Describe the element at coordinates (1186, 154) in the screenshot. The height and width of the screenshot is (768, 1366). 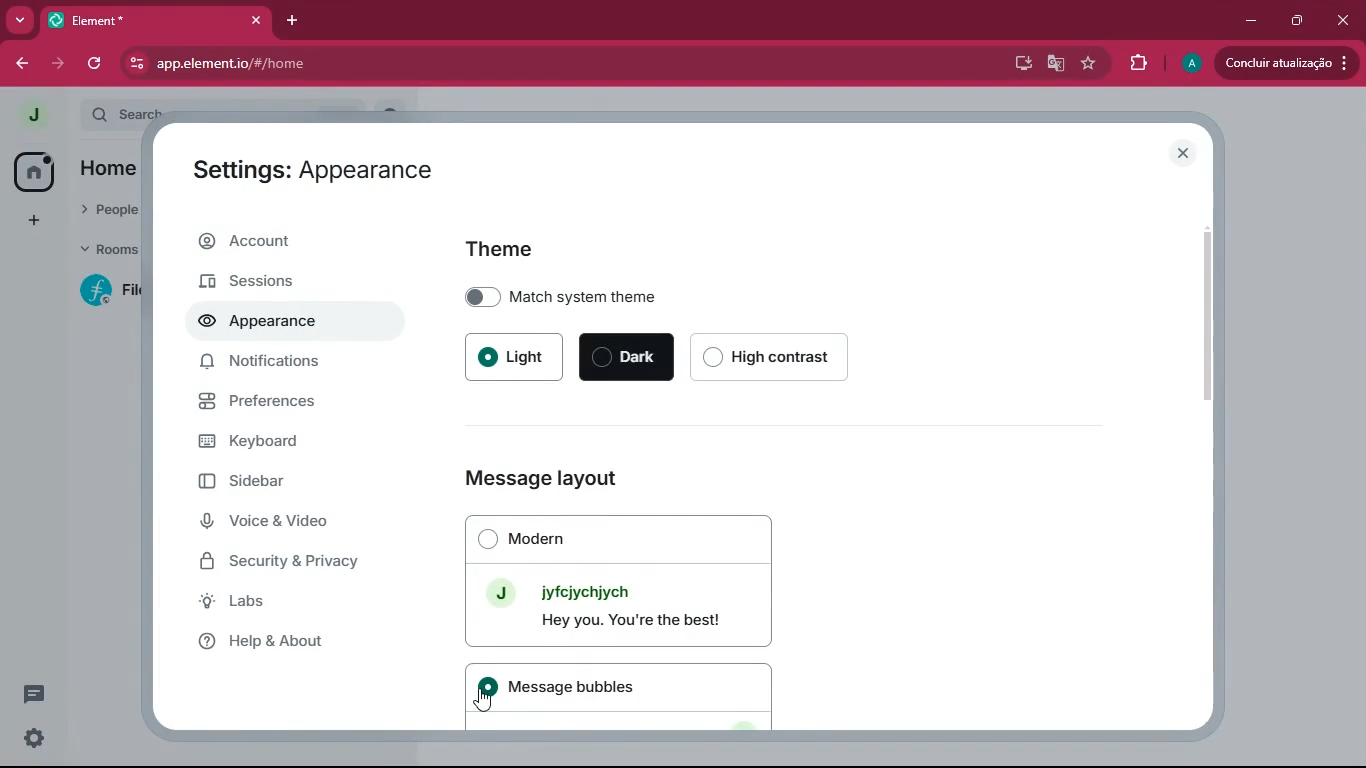
I see `close` at that location.